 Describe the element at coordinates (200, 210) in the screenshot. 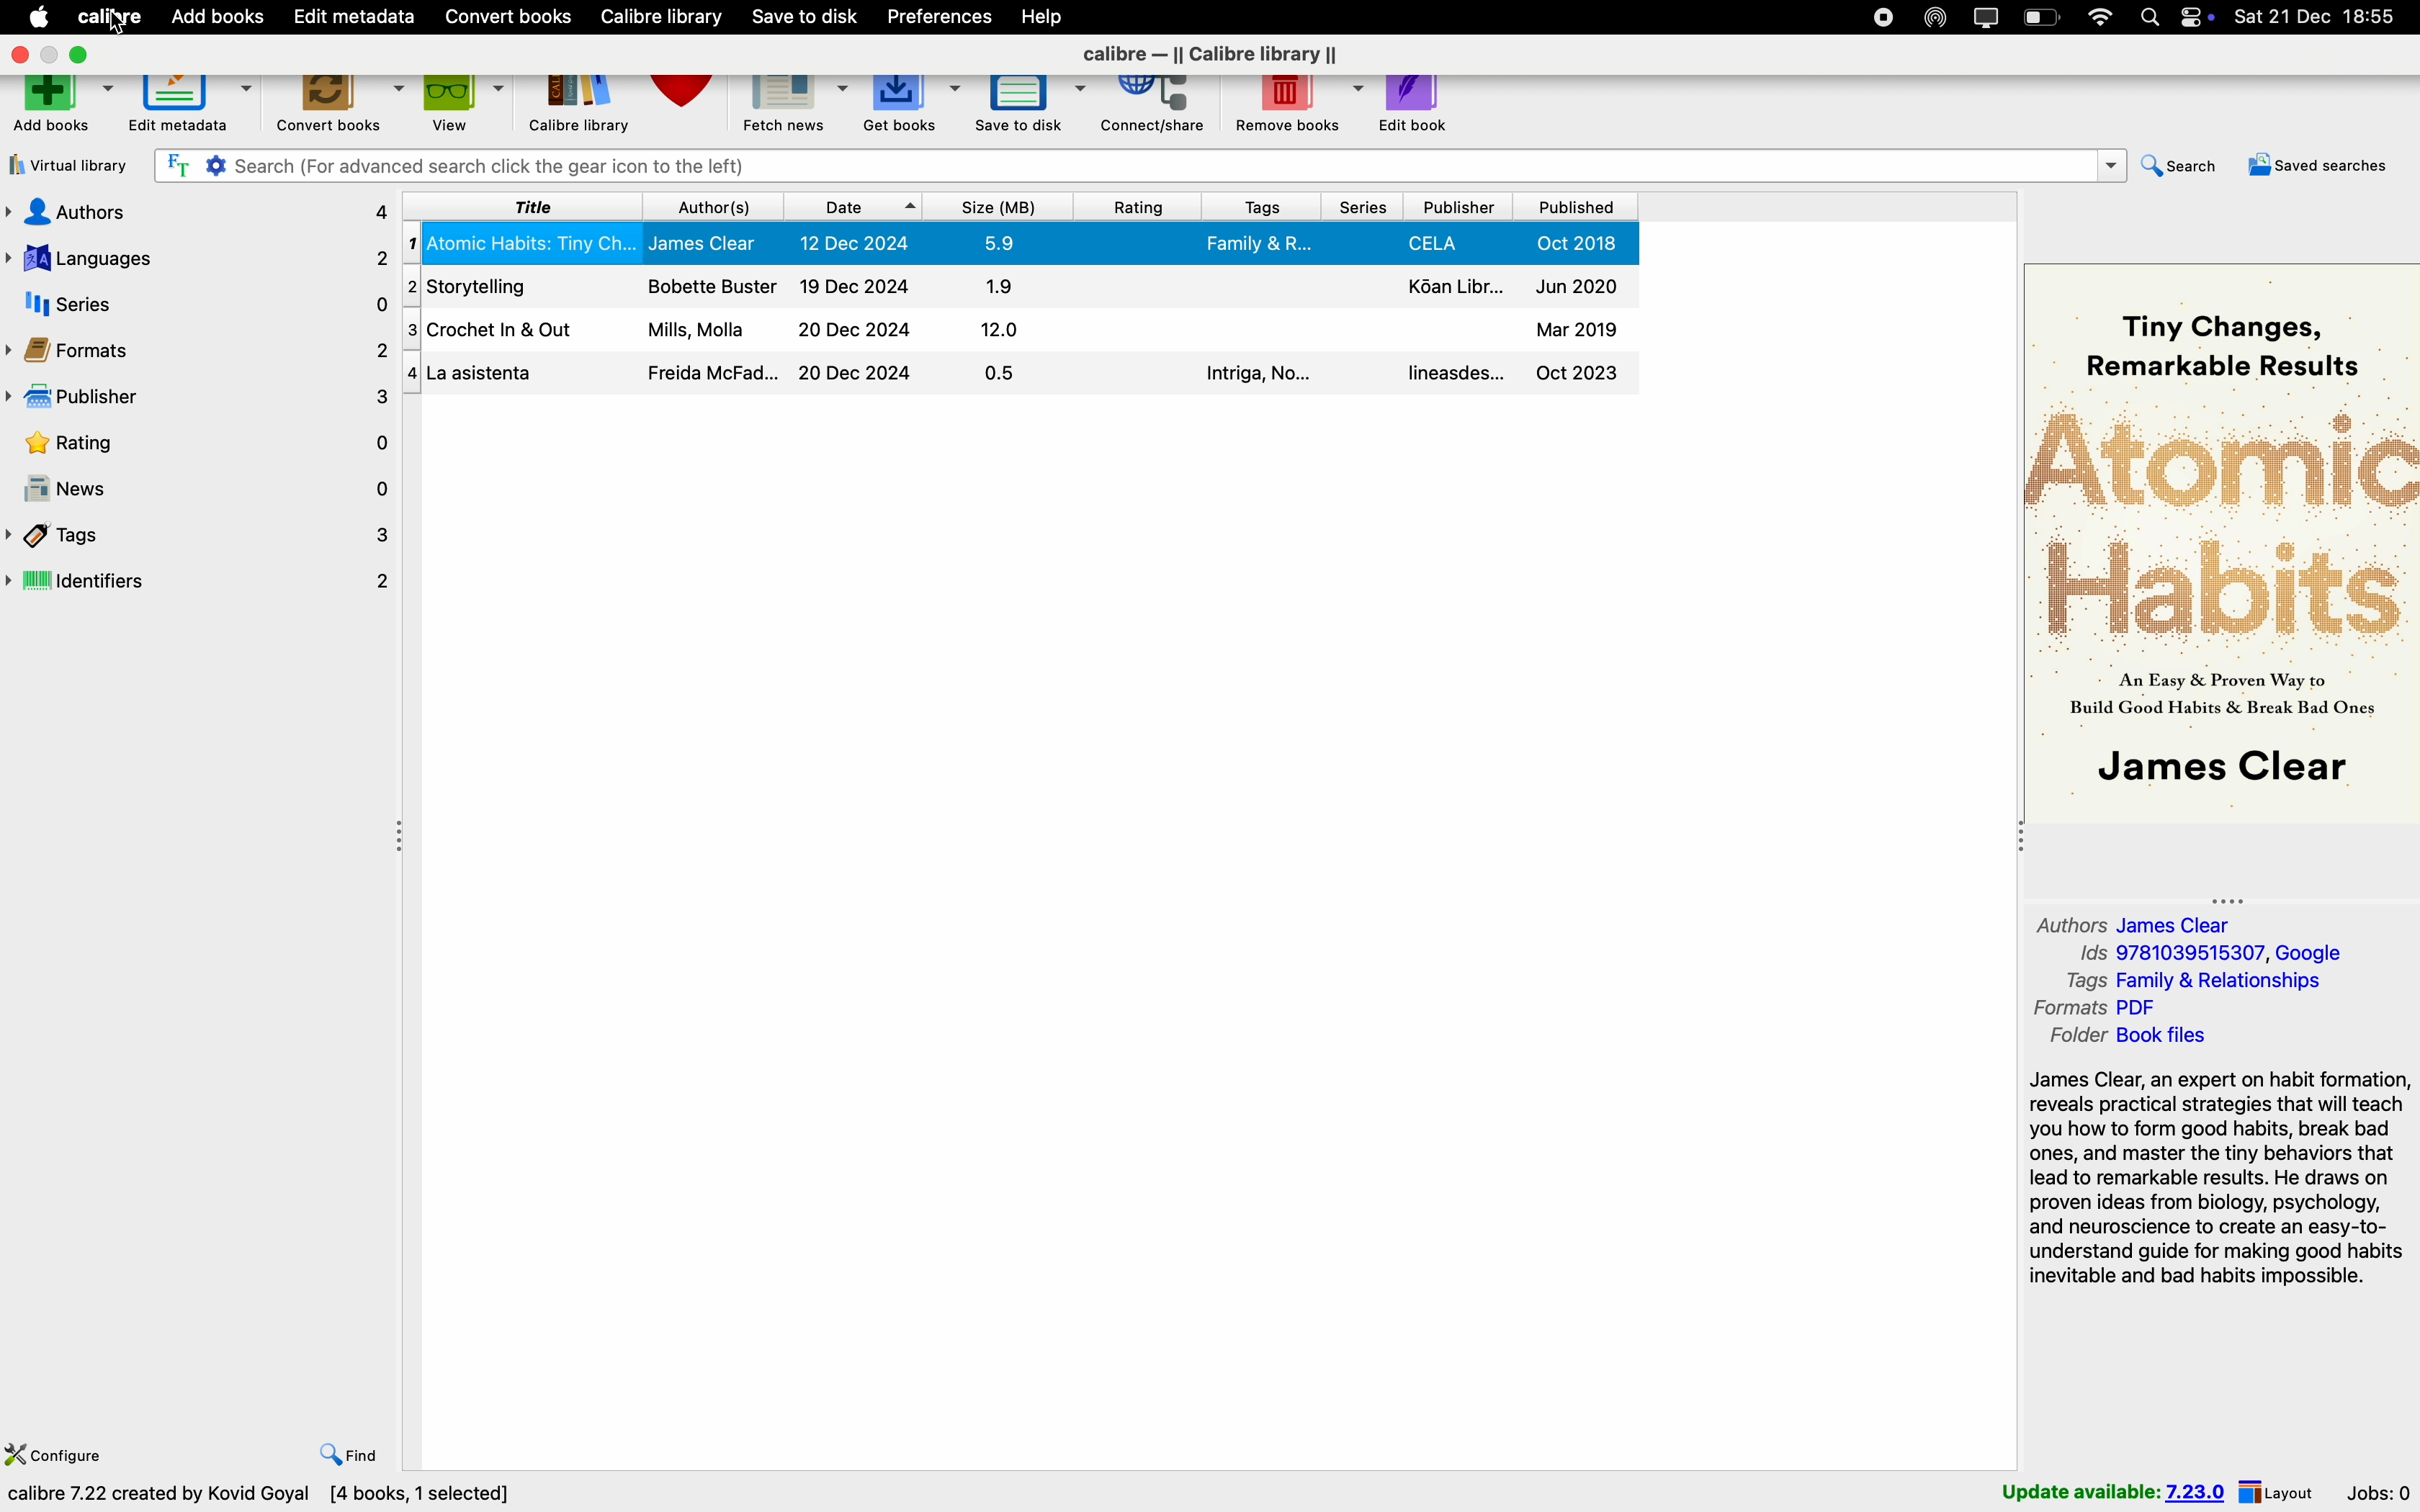

I see `authors` at that location.